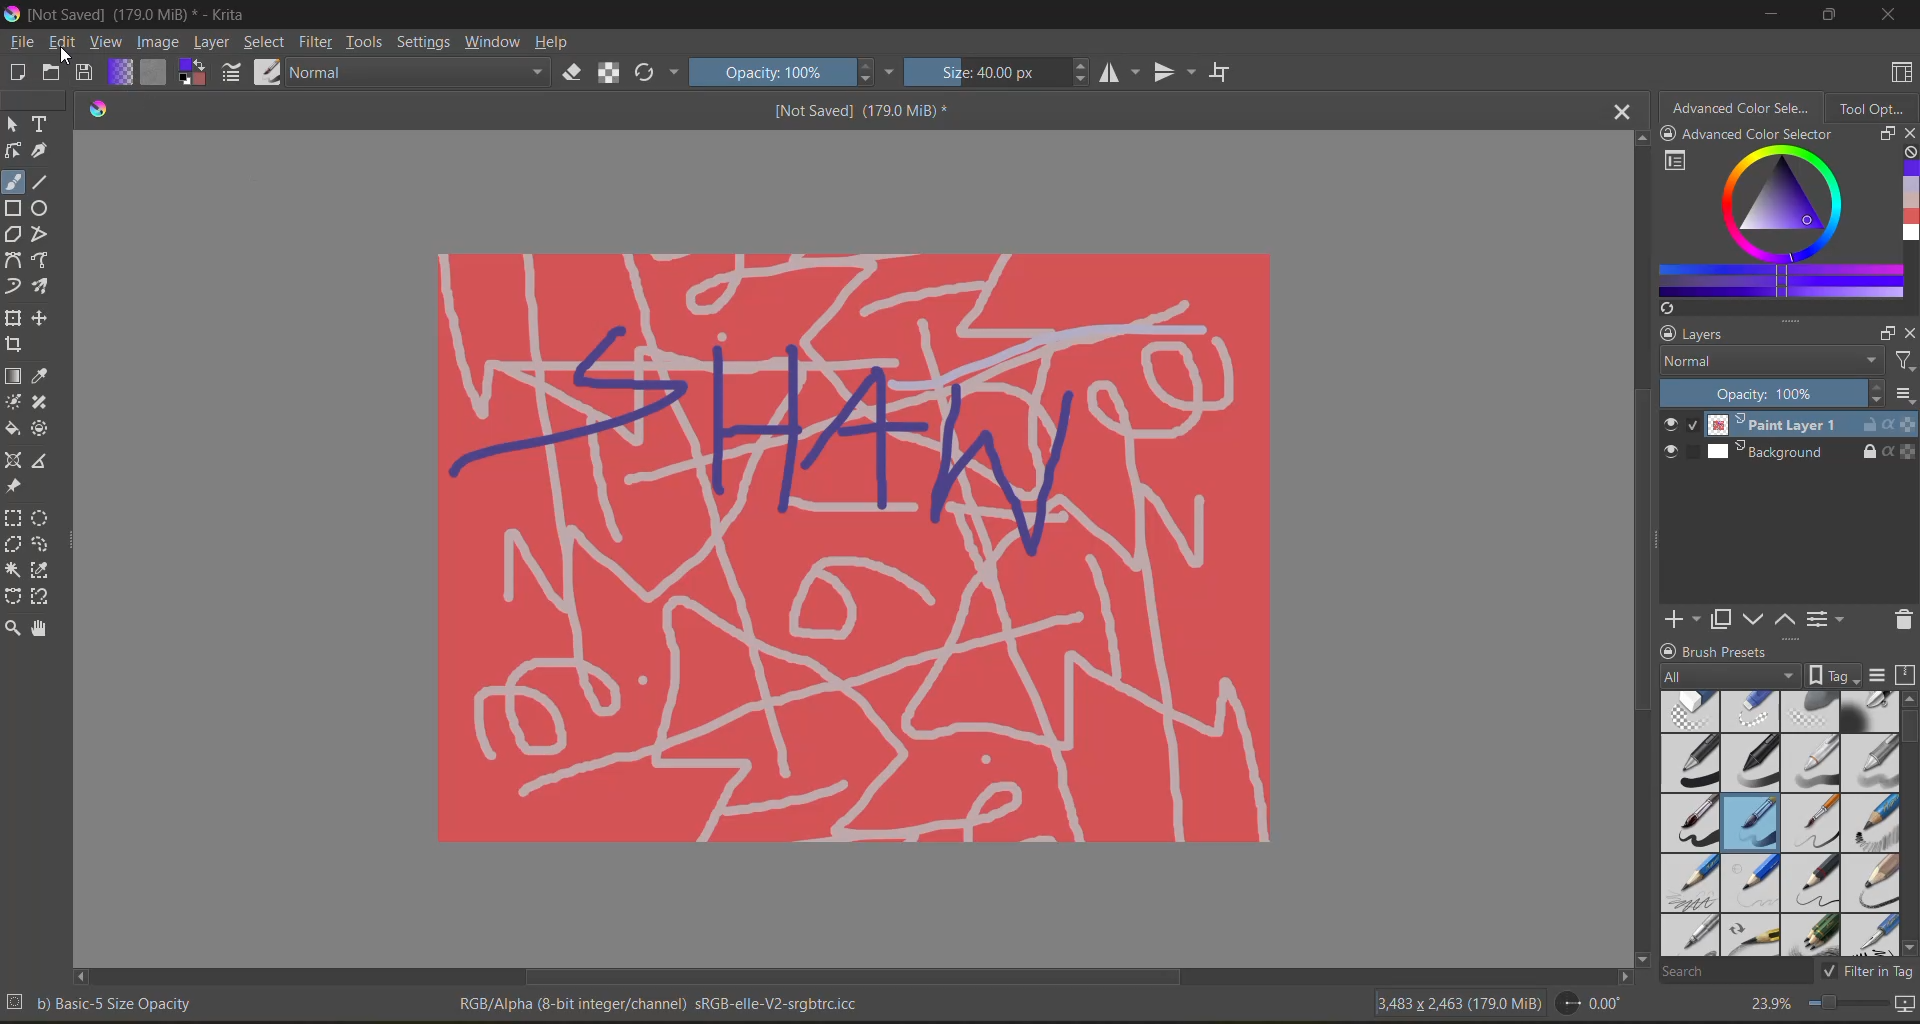 The width and height of the screenshot is (1920, 1024). I want to click on advanced color selector, so click(1775, 231).